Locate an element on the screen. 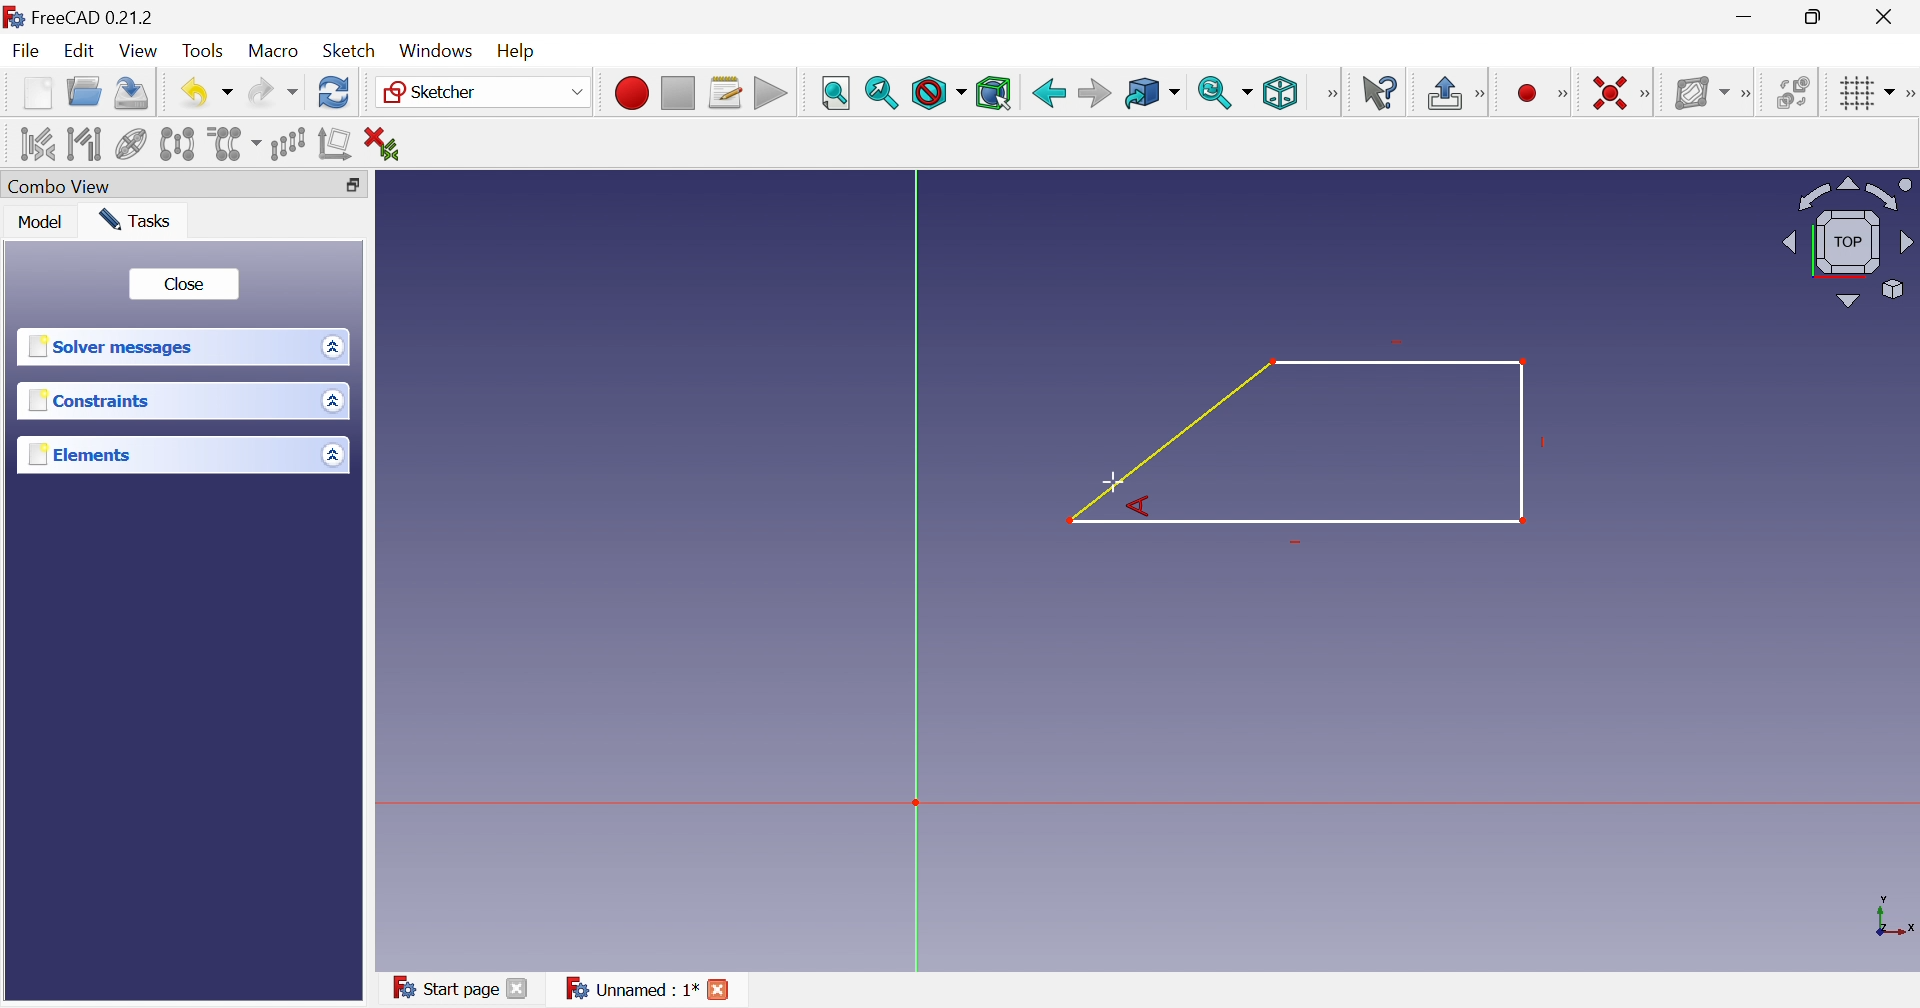  Fit selection is located at coordinates (883, 95).